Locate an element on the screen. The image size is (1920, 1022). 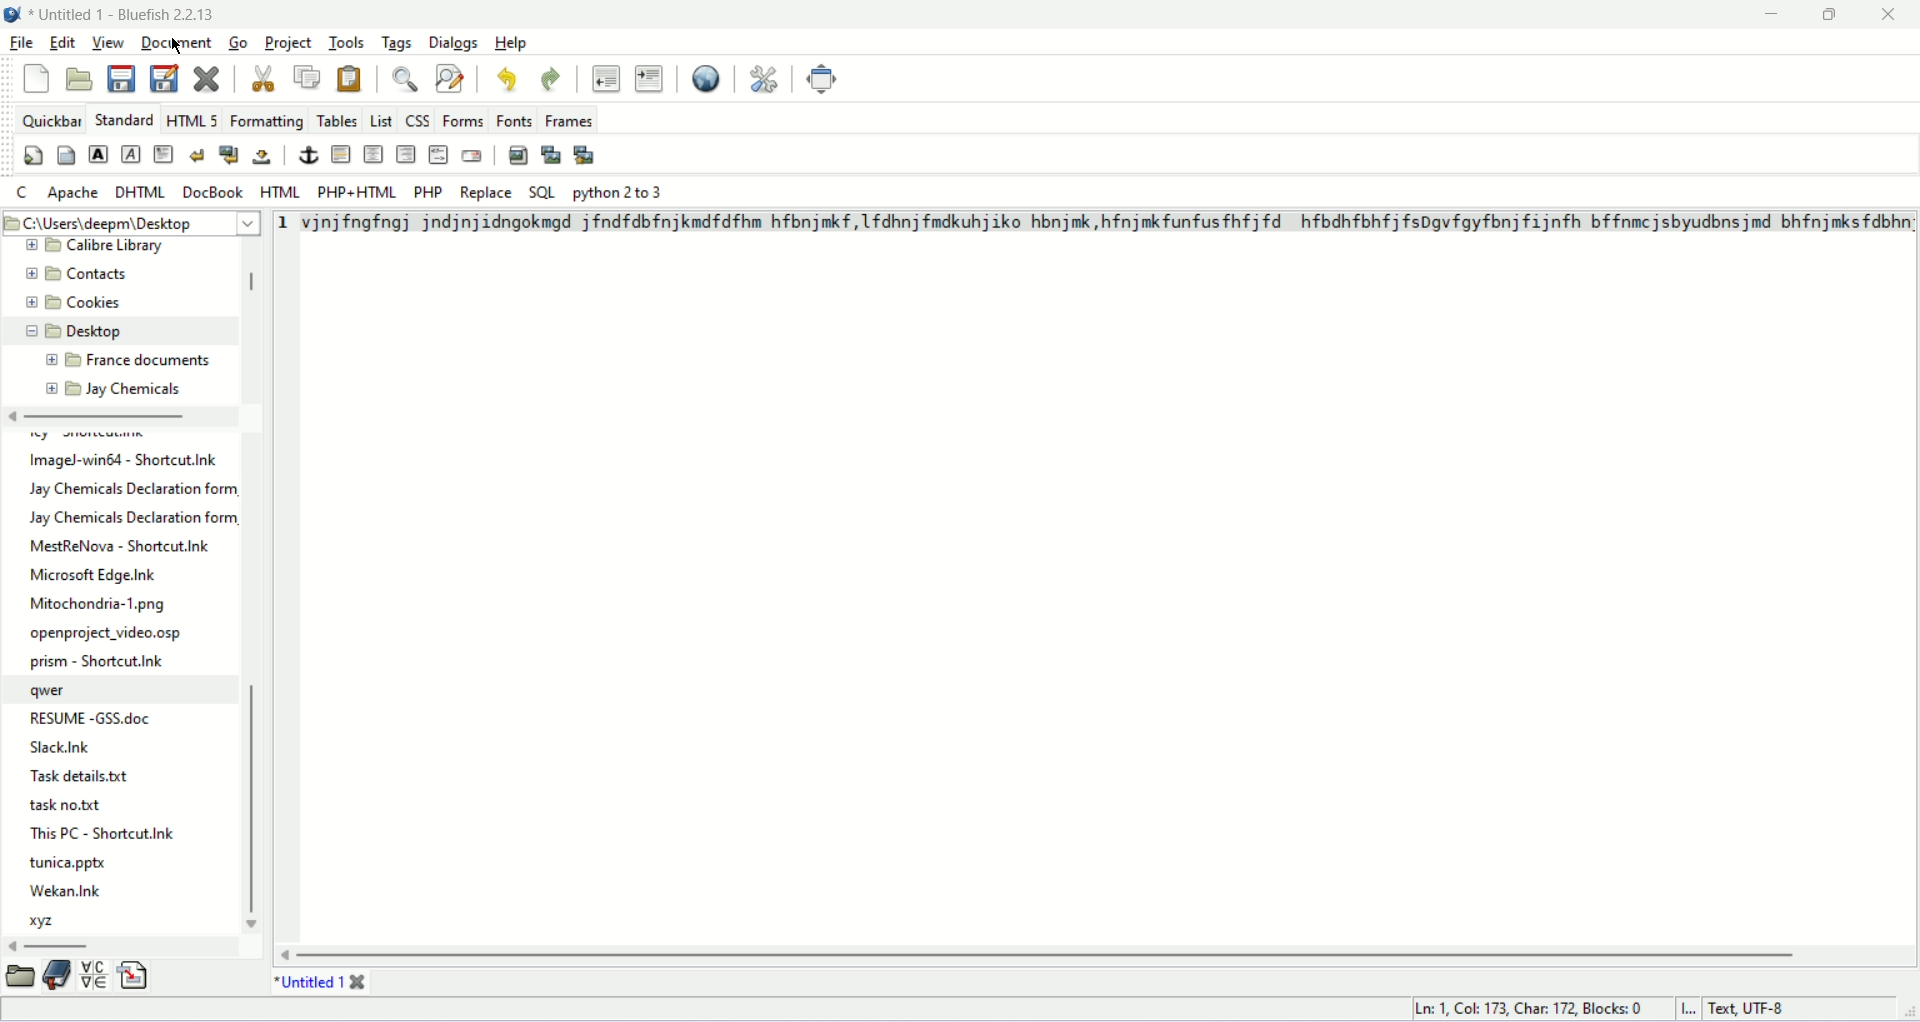
advanced find and replace is located at coordinates (453, 77).